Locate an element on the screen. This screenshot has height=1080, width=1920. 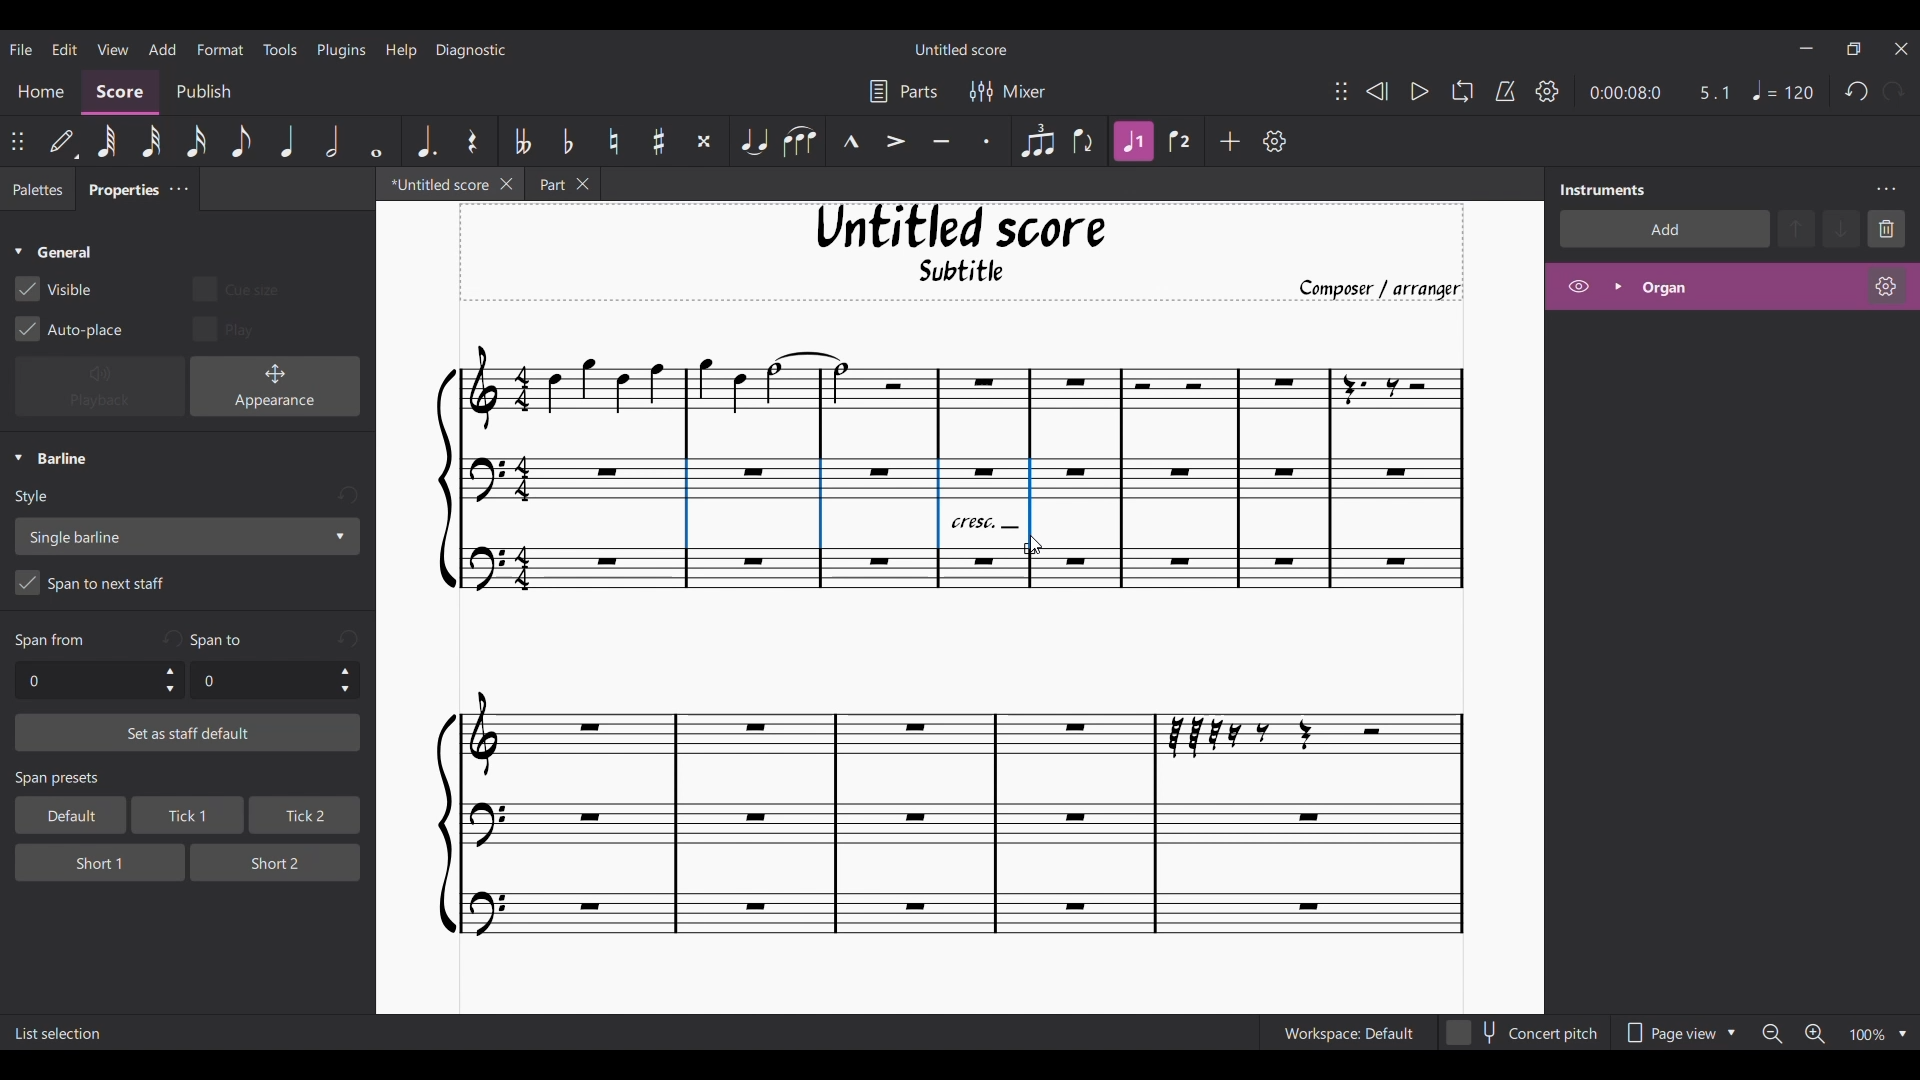
Type in Span from is located at coordinates (85, 681).